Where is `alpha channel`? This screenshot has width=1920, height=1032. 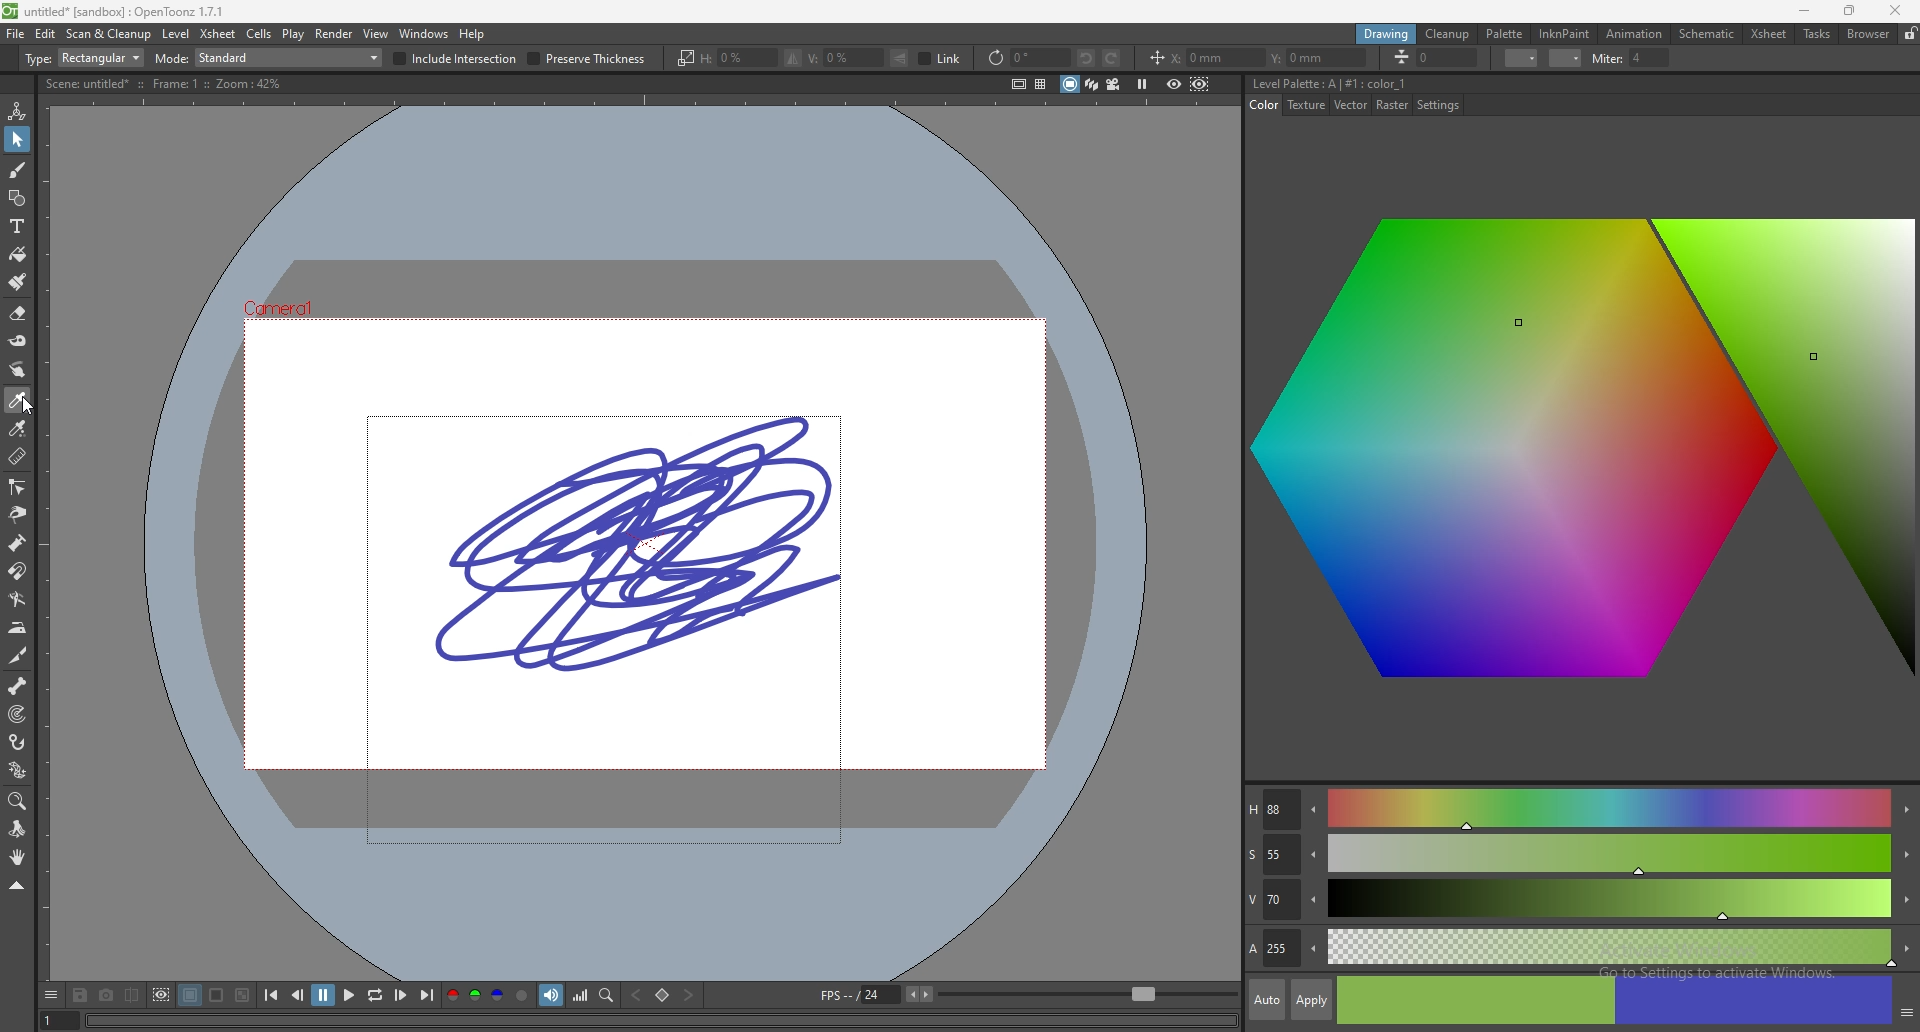
alpha channel is located at coordinates (522, 995).